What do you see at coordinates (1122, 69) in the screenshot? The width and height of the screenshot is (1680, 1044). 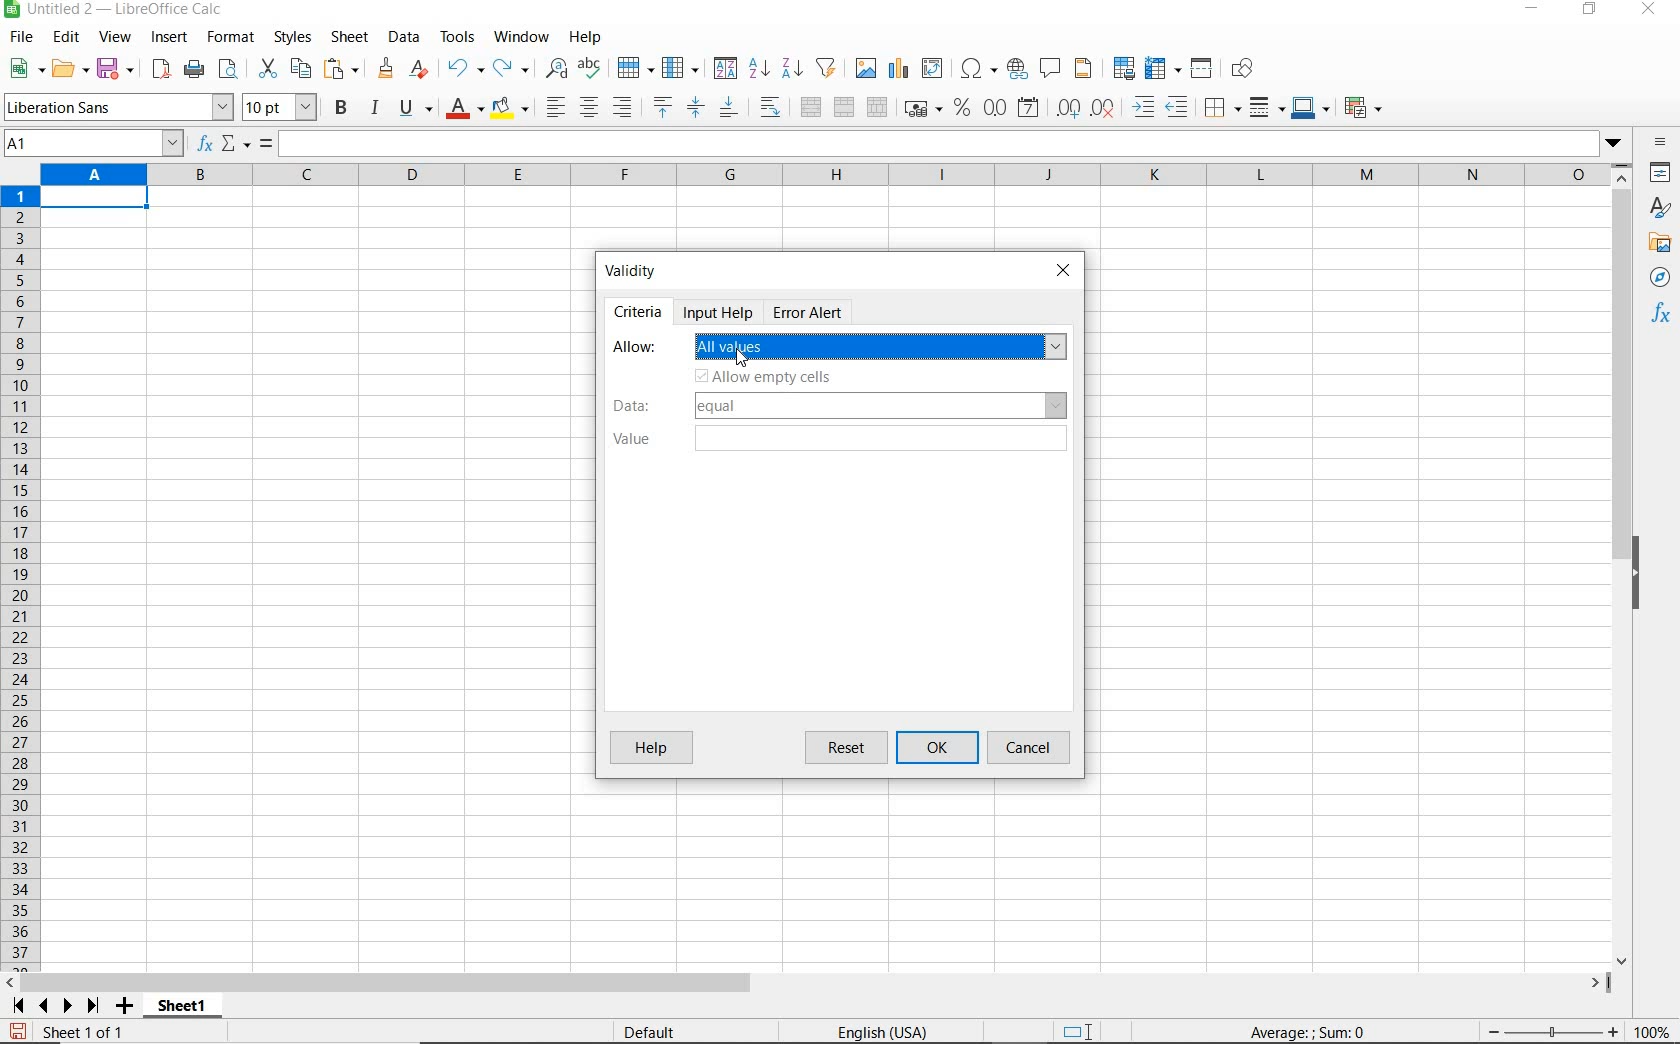 I see `define print area` at bounding box center [1122, 69].